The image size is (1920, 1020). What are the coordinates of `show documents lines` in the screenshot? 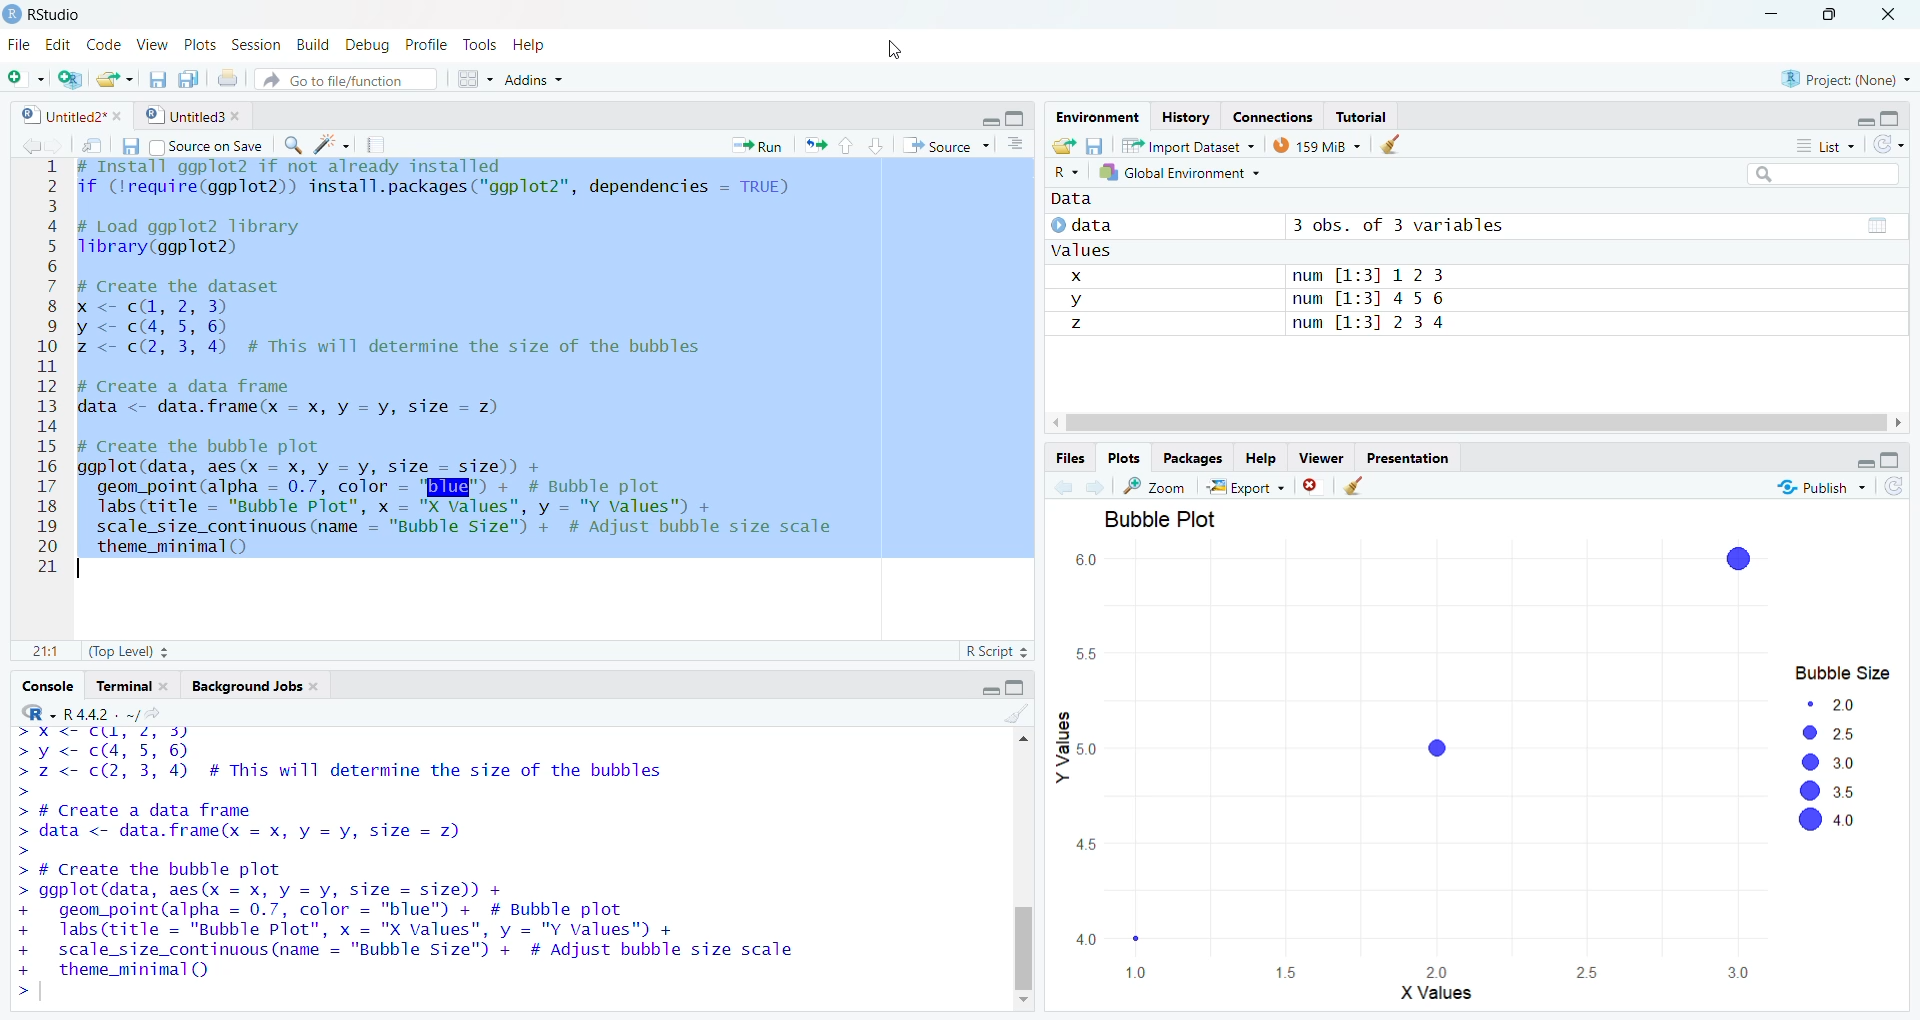 It's located at (1018, 141).